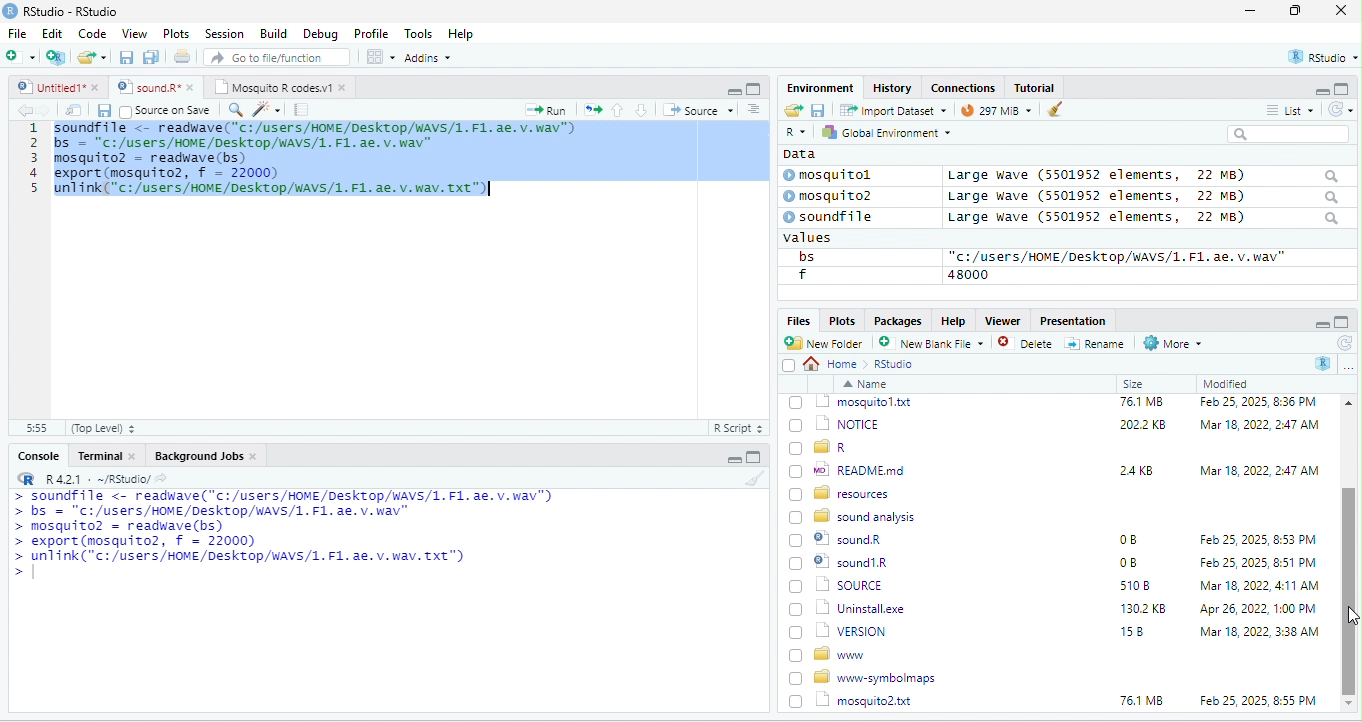 The image size is (1362, 722). What do you see at coordinates (698, 109) in the screenshot?
I see `+ Source +` at bounding box center [698, 109].